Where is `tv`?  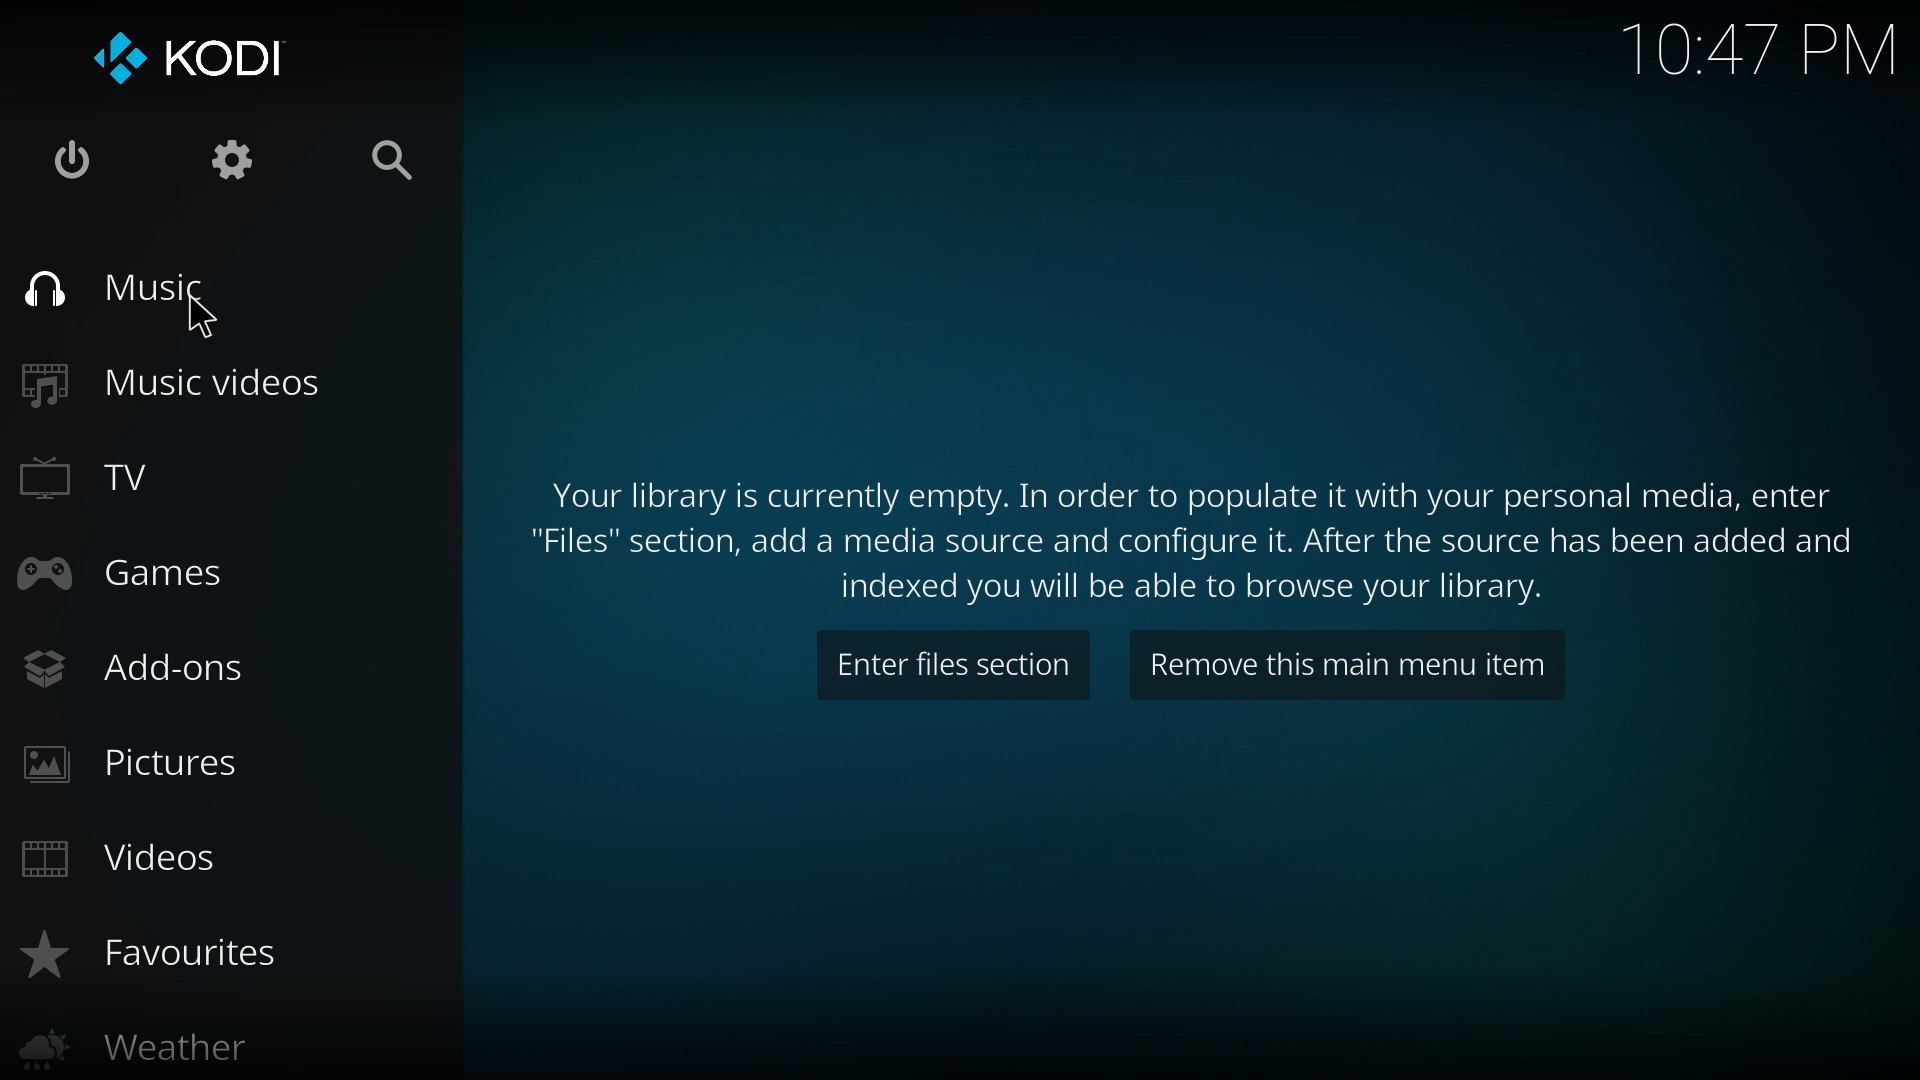 tv is located at coordinates (130, 474).